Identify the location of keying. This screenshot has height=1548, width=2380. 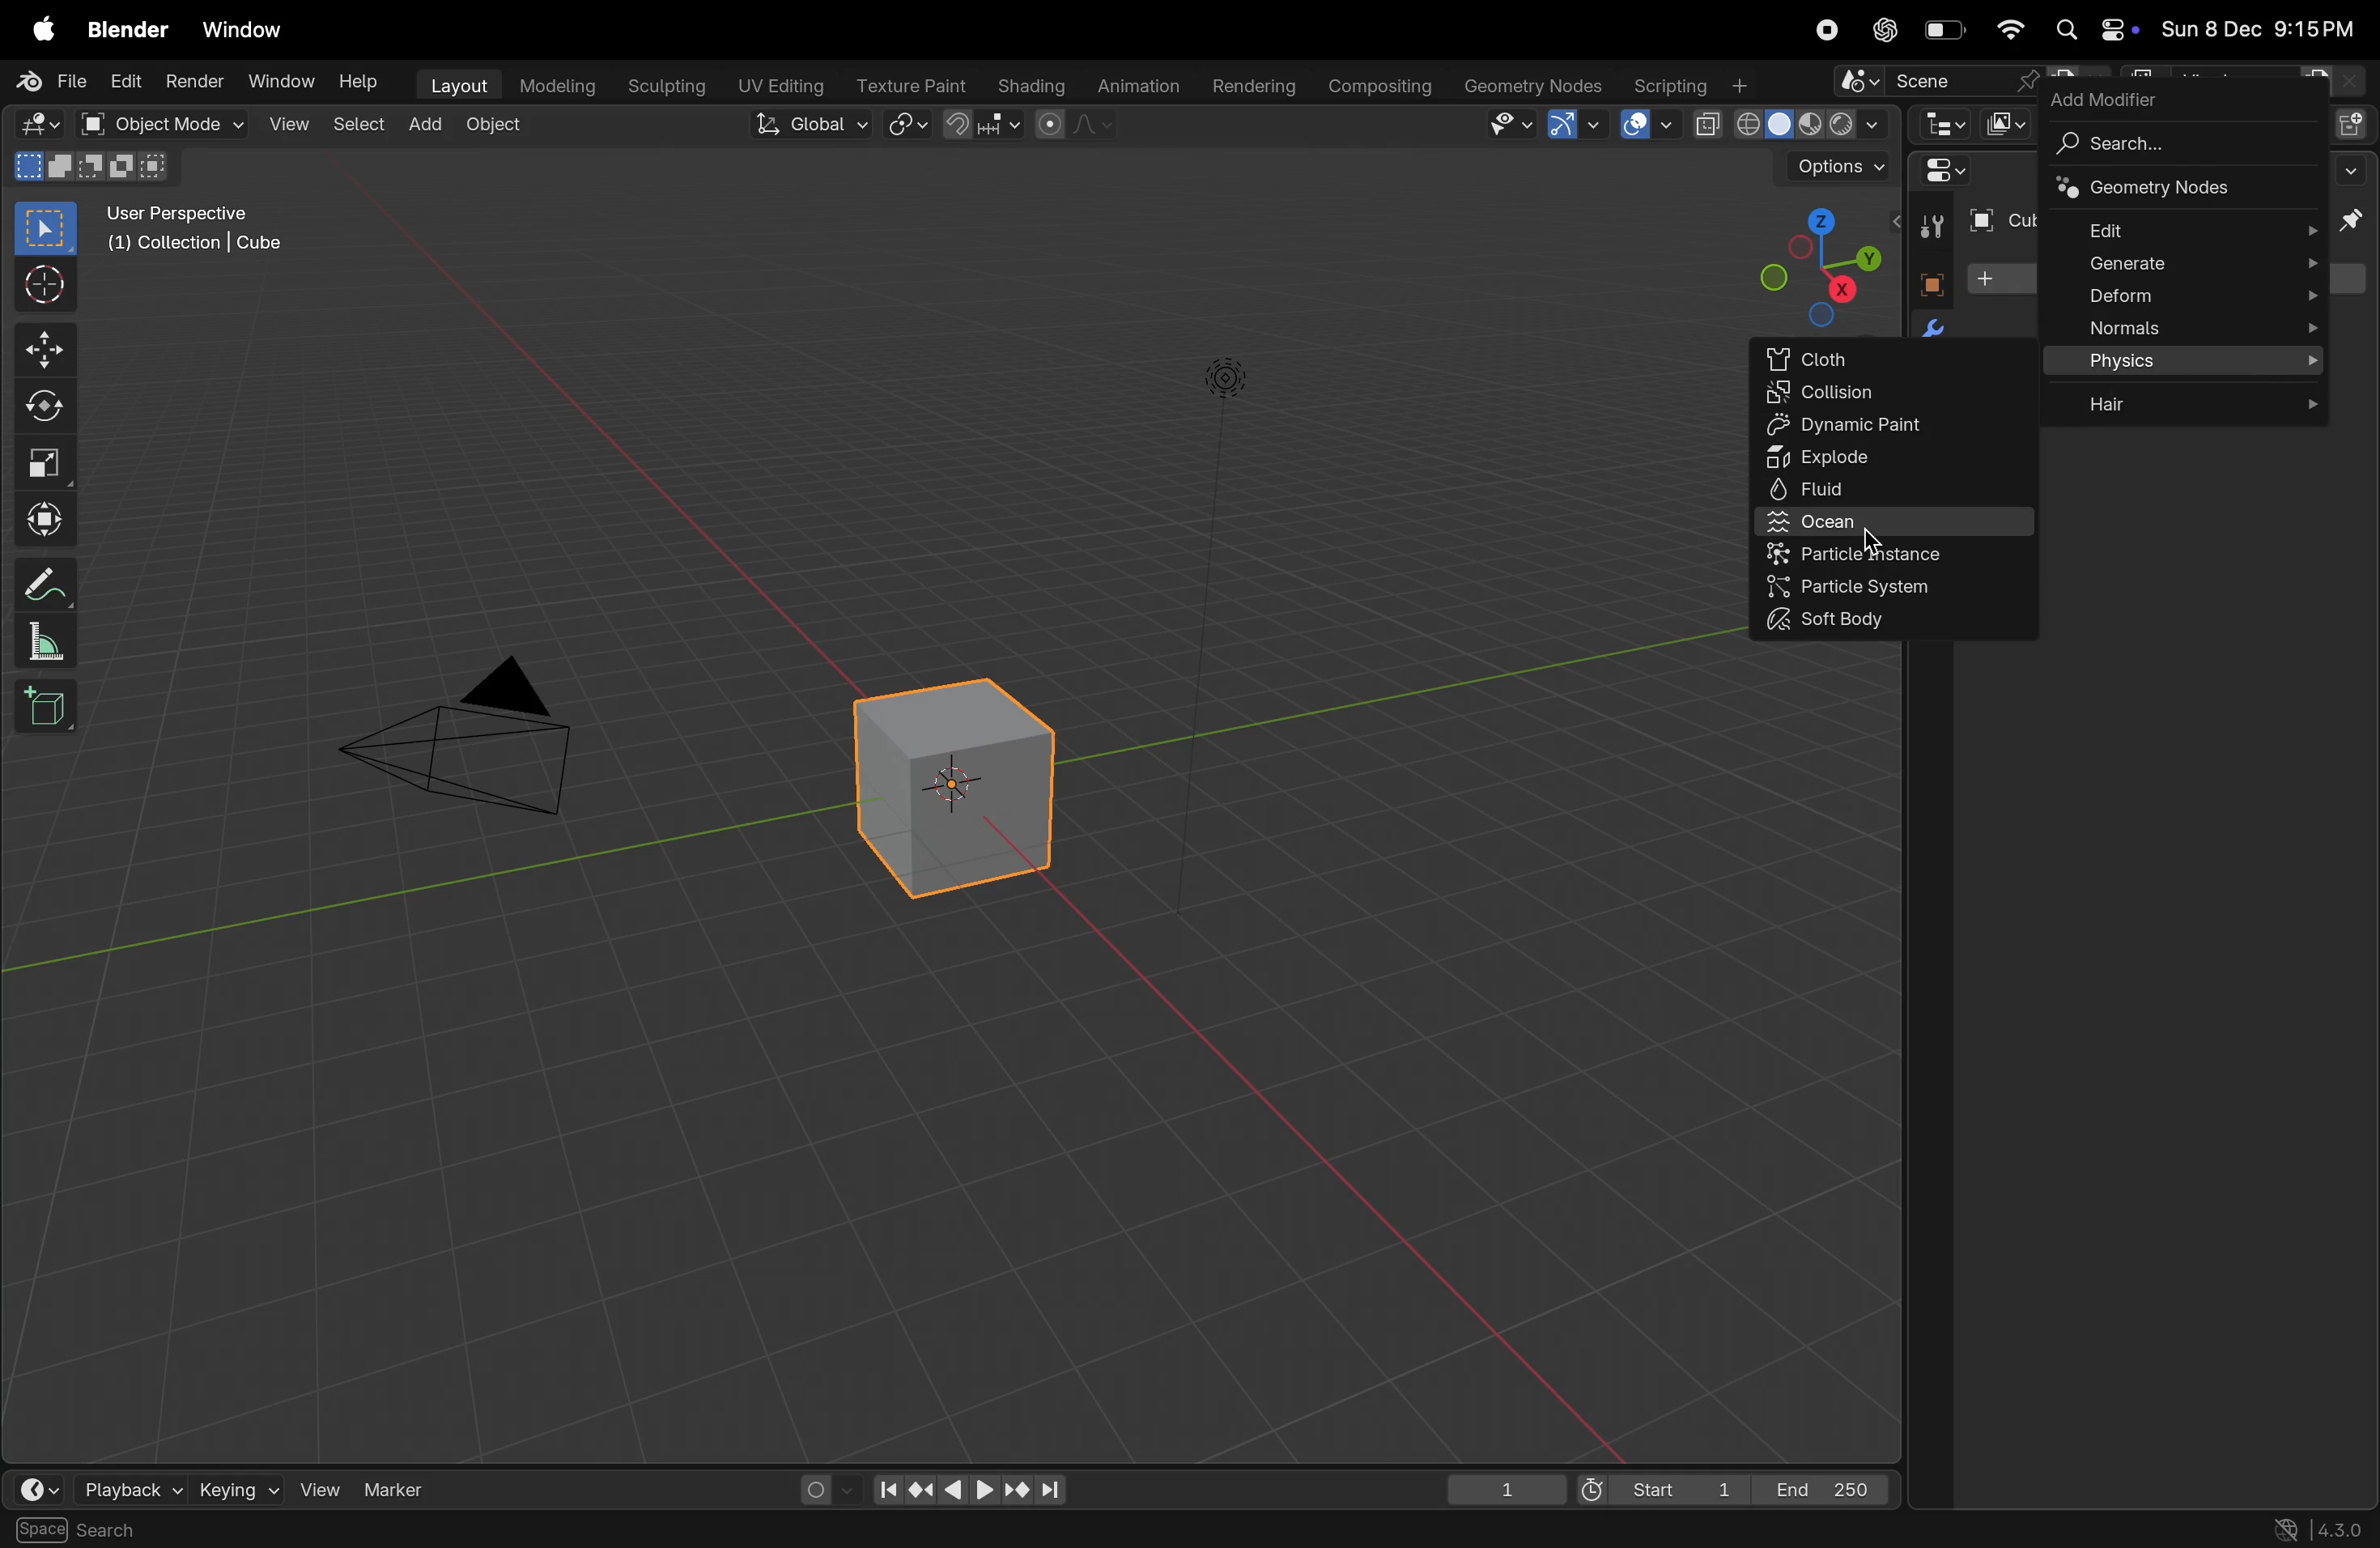
(234, 1488).